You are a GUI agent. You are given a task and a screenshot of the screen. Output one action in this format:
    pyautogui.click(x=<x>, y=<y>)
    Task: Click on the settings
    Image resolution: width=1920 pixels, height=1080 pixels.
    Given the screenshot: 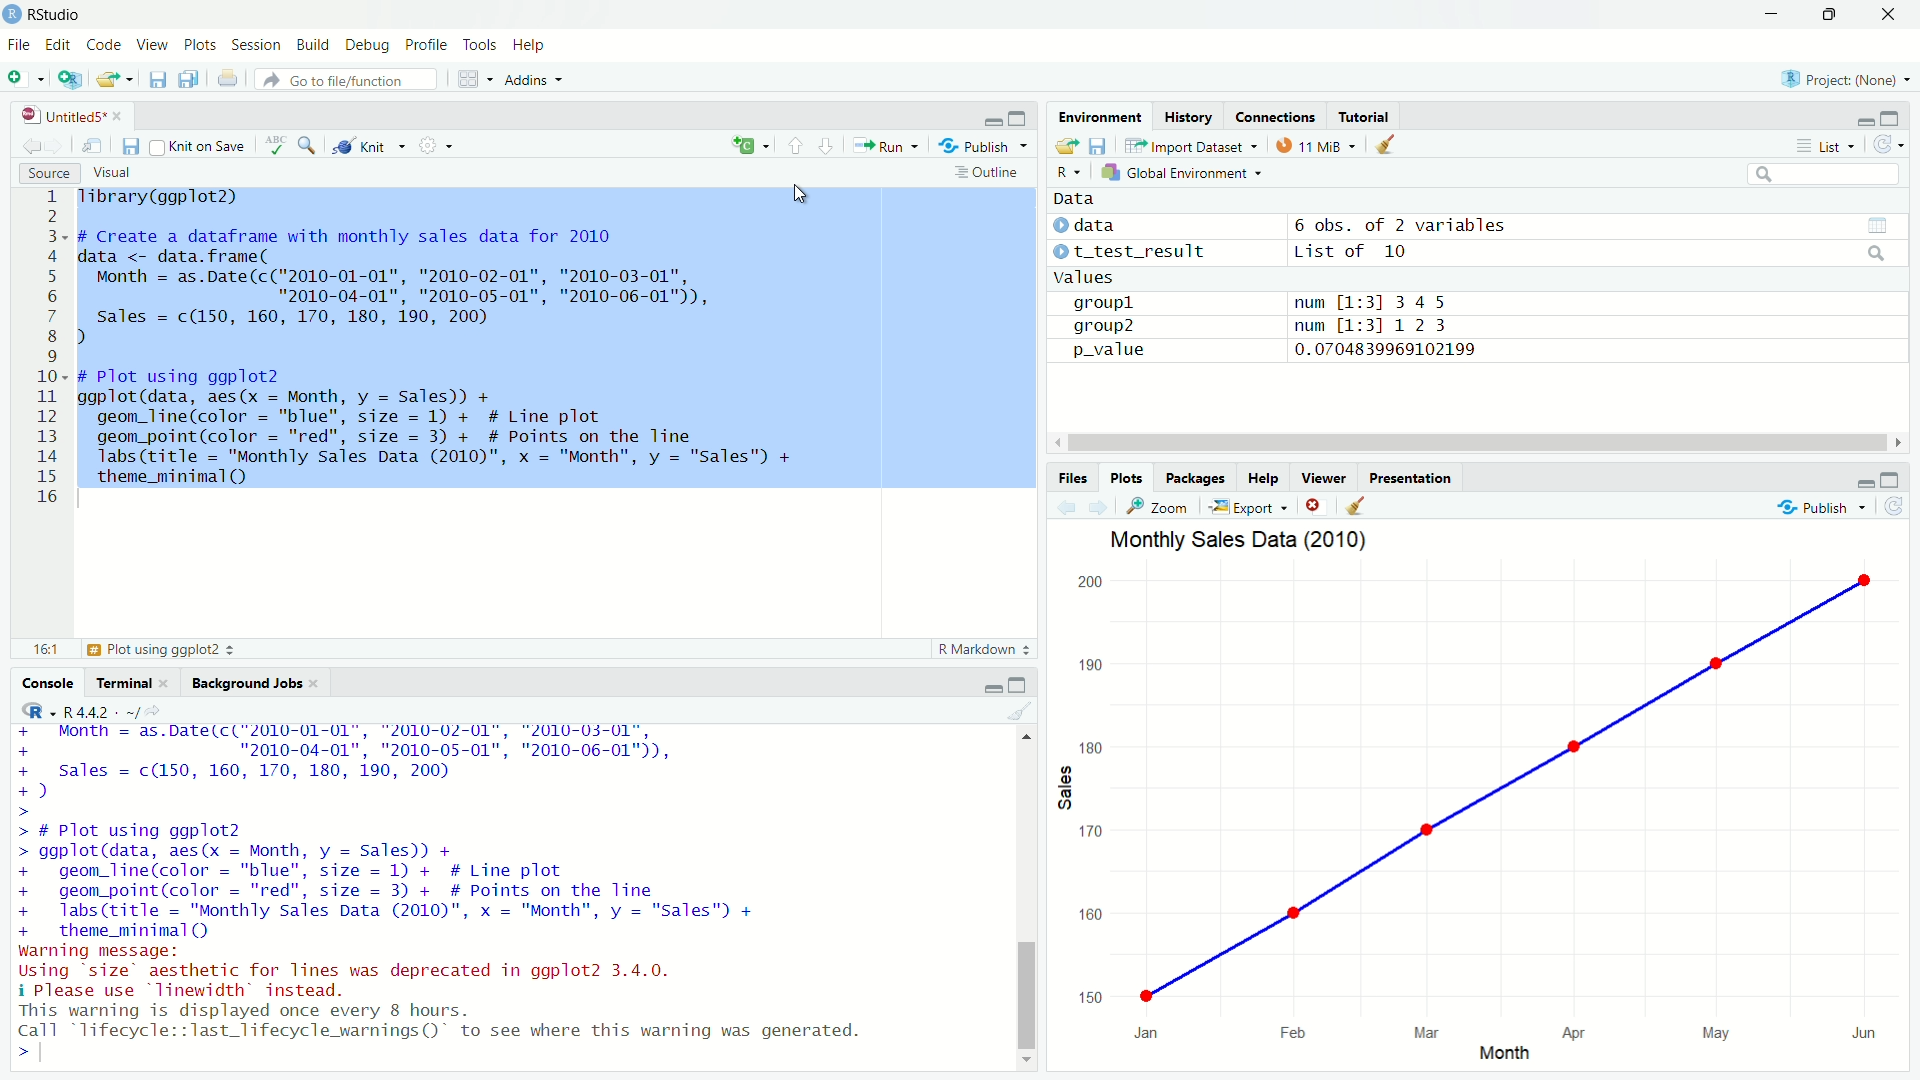 What is the action you would take?
    pyautogui.click(x=436, y=147)
    